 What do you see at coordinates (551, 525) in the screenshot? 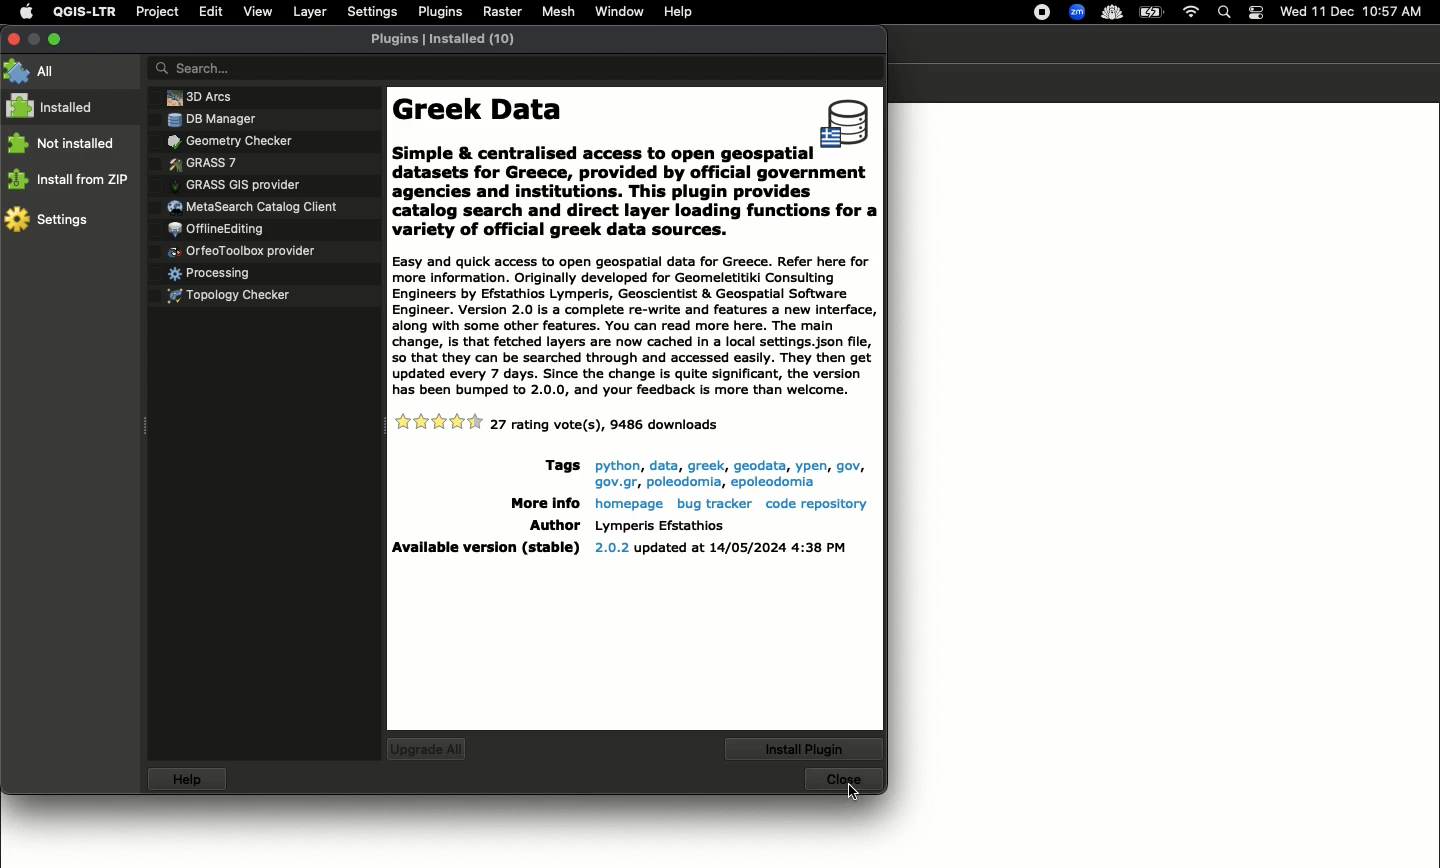
I see `author` at bounding box center [551, 525].